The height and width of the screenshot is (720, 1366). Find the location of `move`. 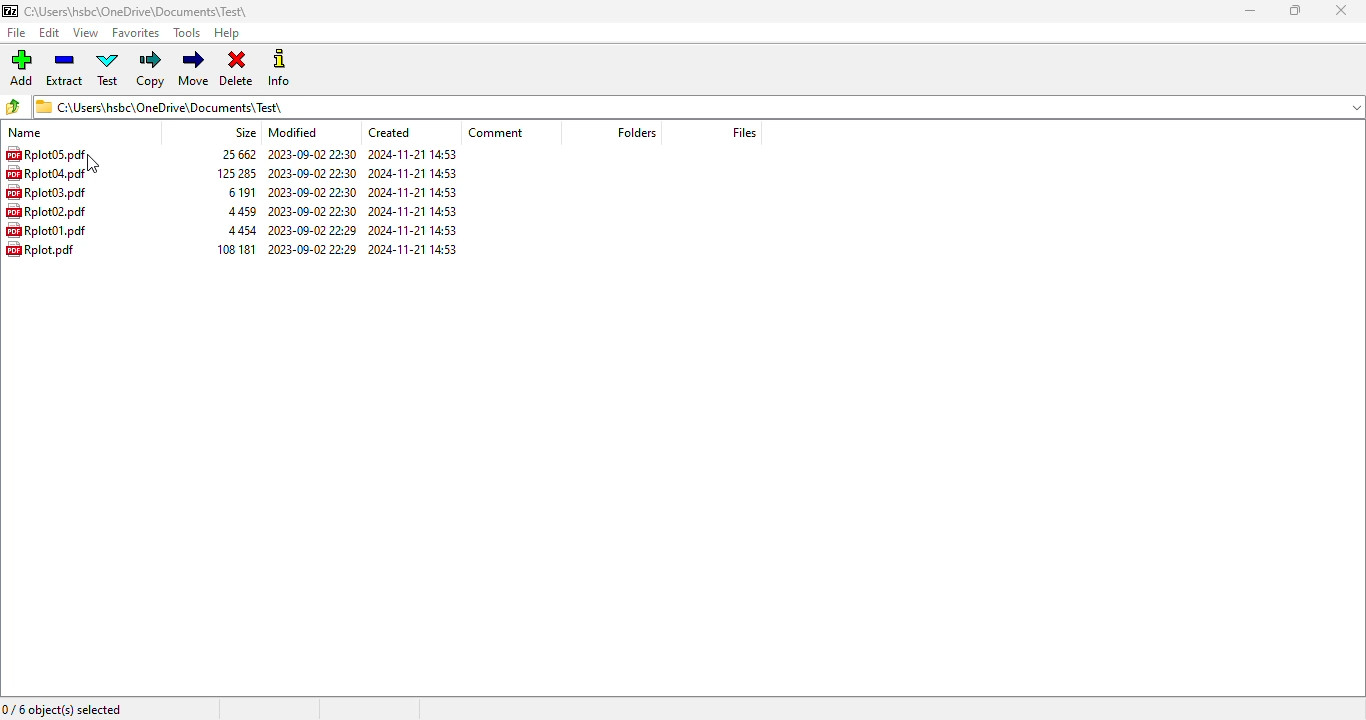

move is located at coordinates (195, 68).